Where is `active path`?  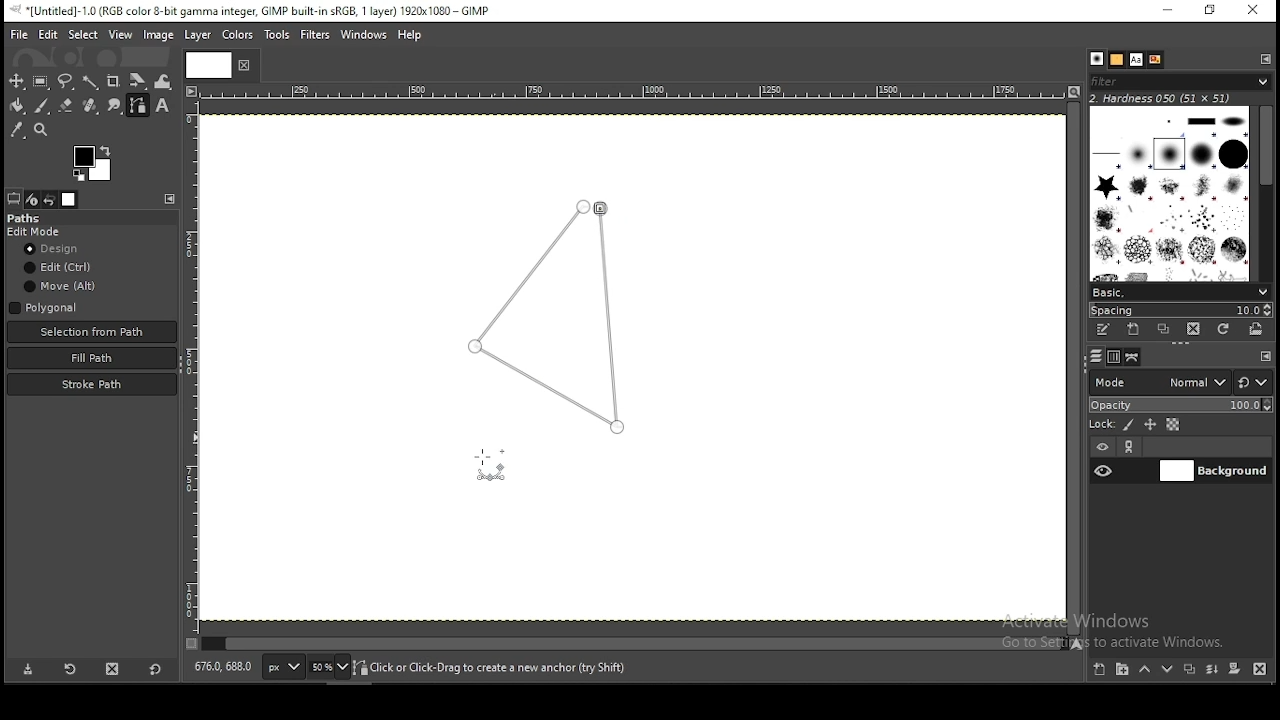
active path is located at coordinates (541, 320).